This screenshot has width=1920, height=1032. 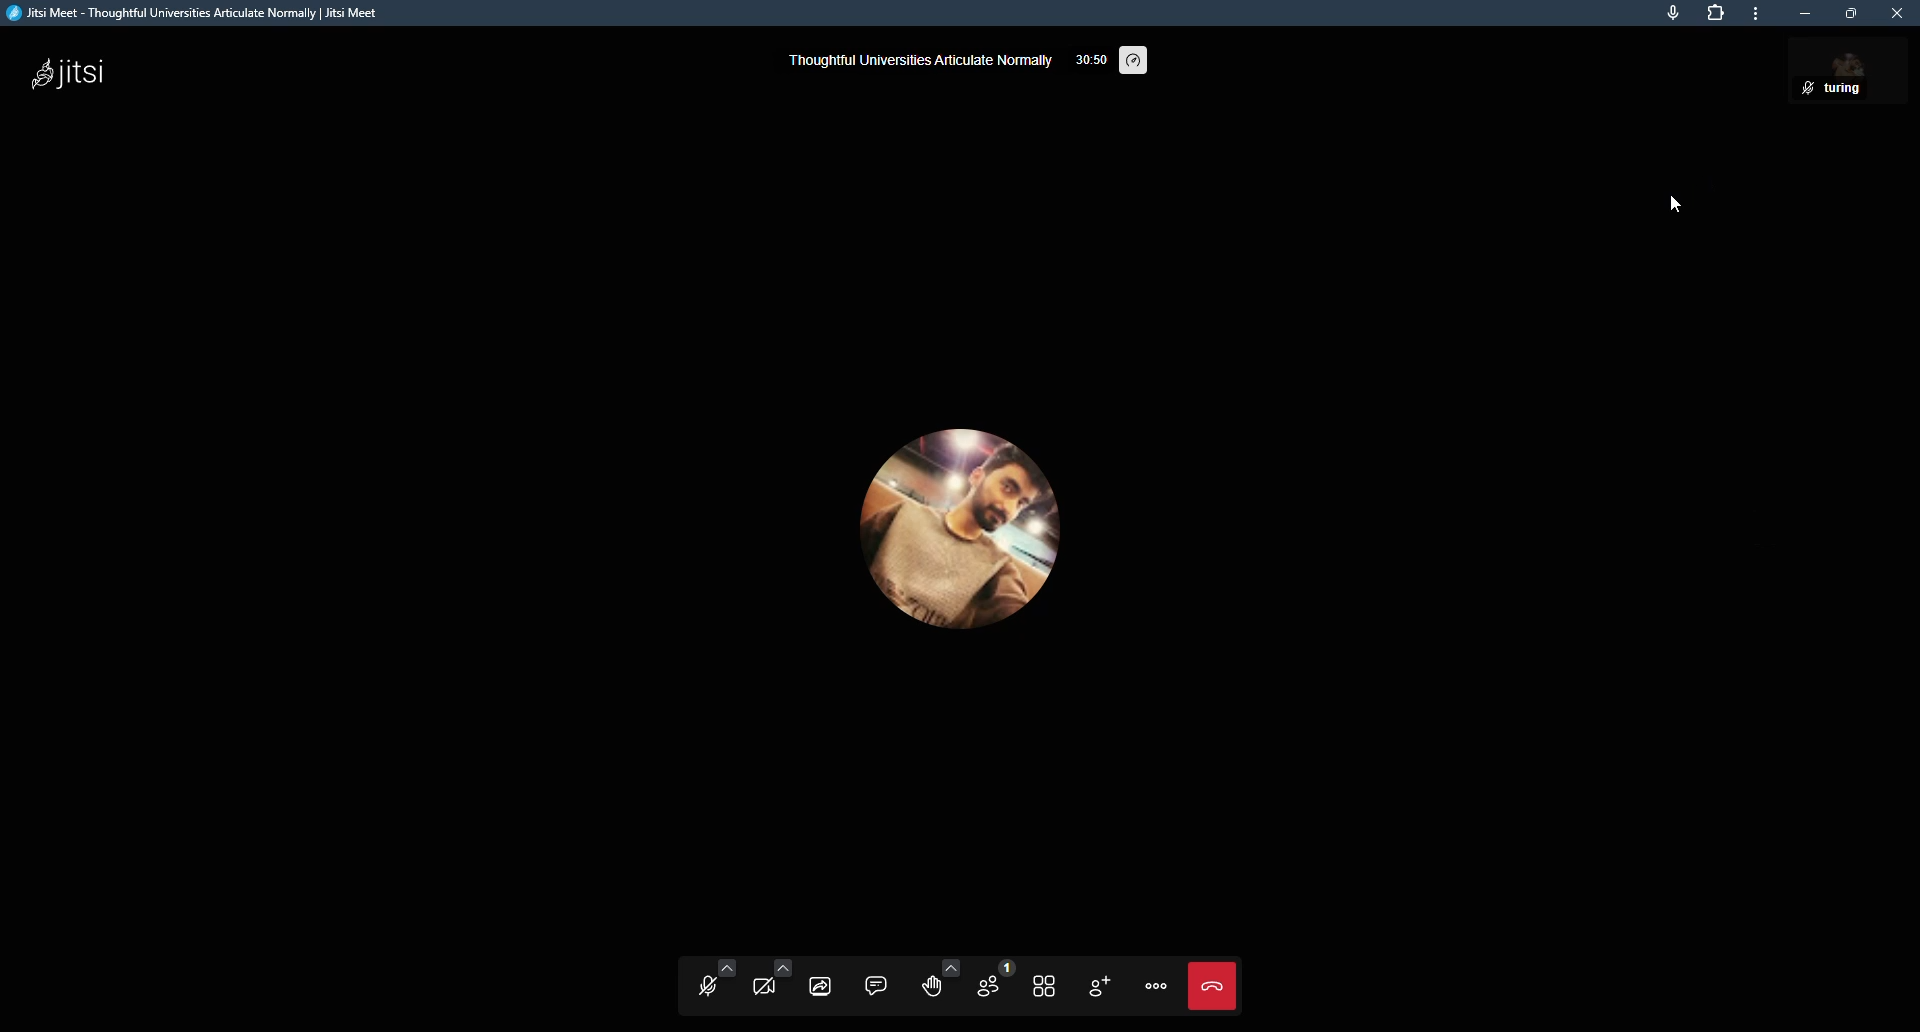 I want to click on maximize, so click(x=1852, y=15).